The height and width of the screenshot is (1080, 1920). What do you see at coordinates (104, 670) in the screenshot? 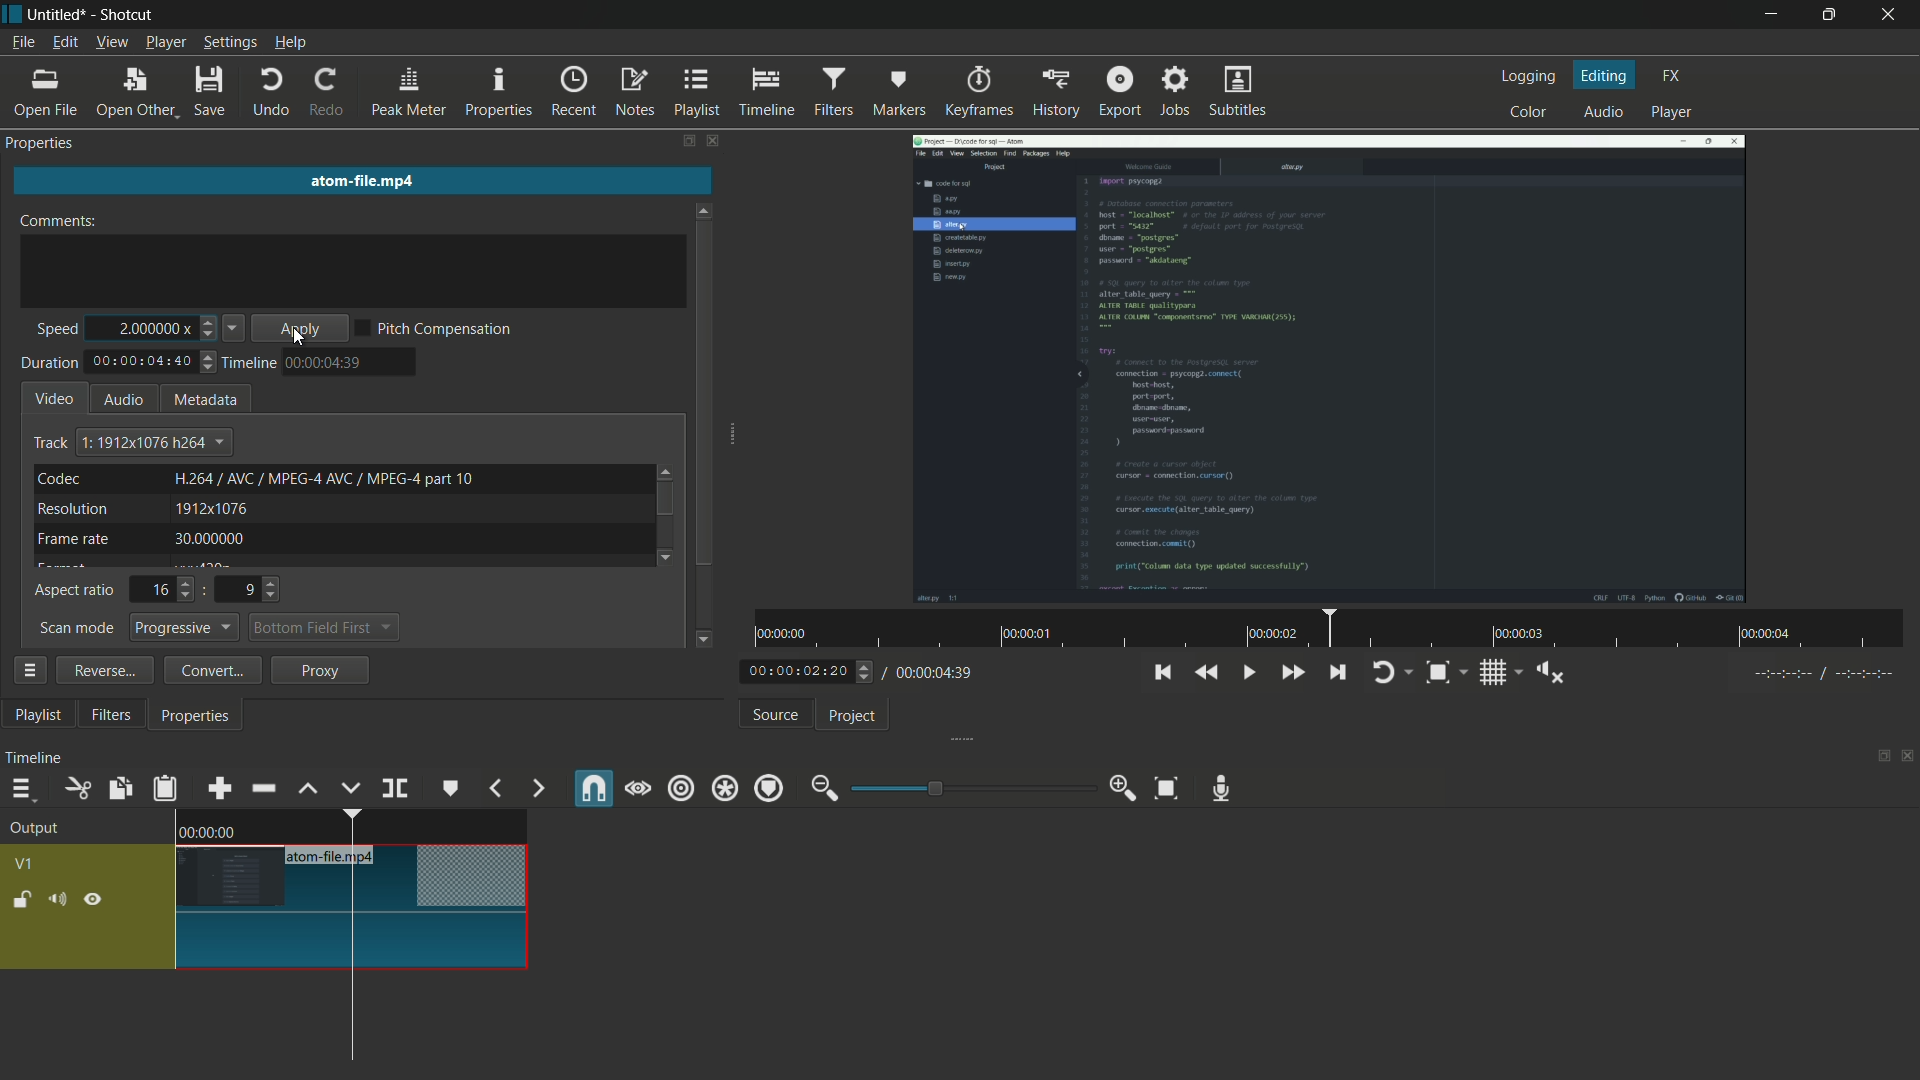
I see `reverse` at bounding box center [104, 670].